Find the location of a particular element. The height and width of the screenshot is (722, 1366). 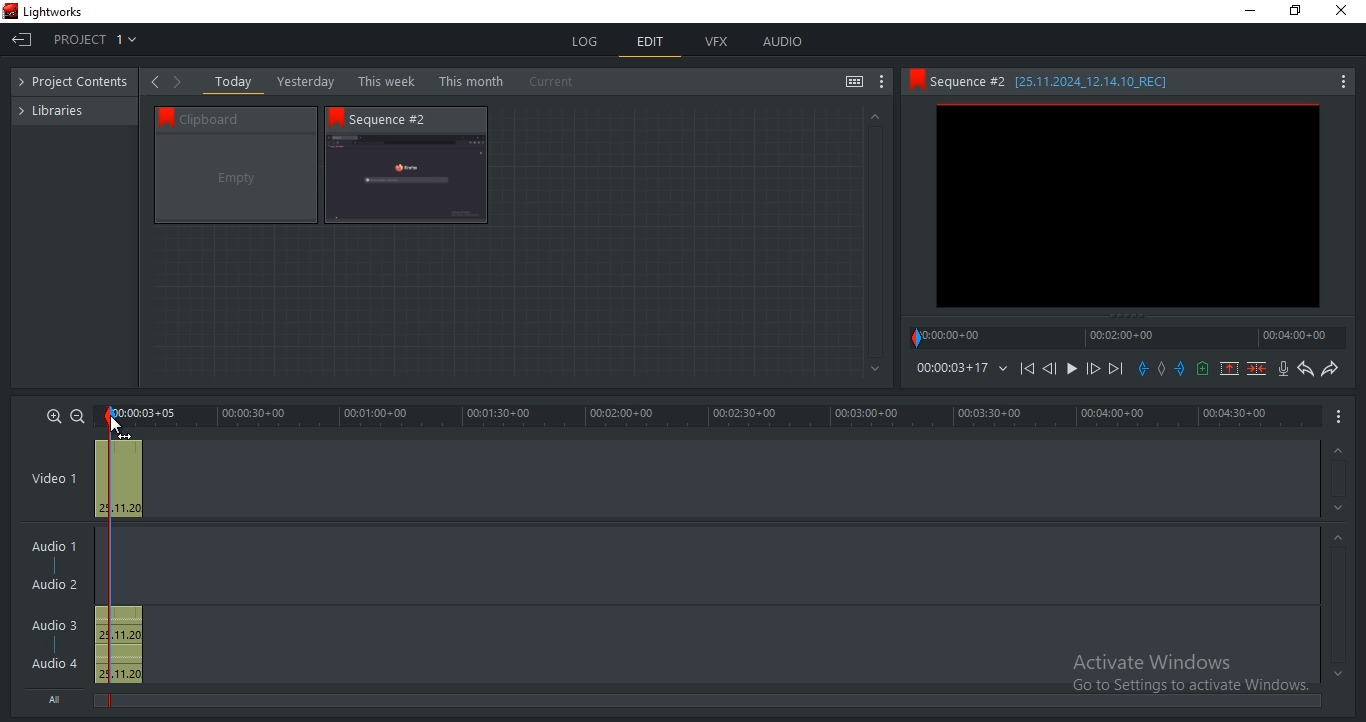

project 1: drop down is located at coordinates (93, 39).